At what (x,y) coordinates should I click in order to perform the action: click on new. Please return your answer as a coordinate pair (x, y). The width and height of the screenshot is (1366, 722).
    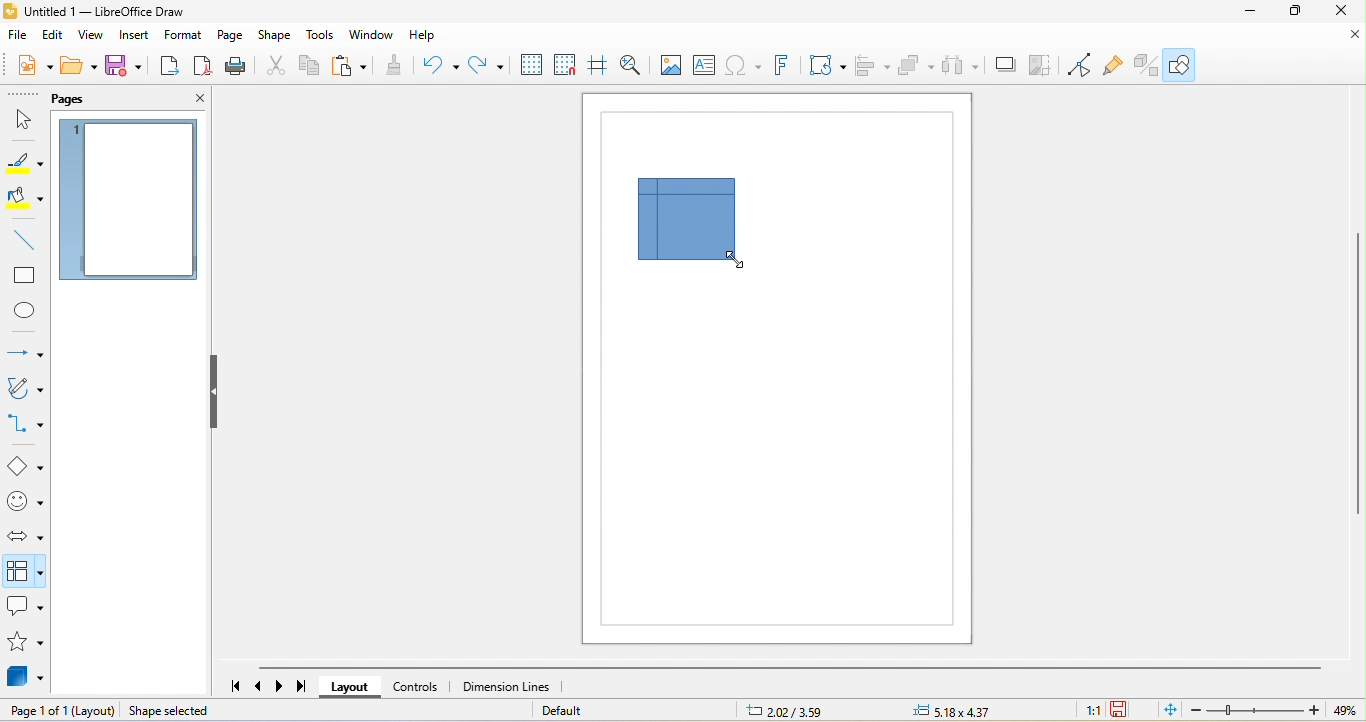
    Looking at the image, I should click on (35, 64).